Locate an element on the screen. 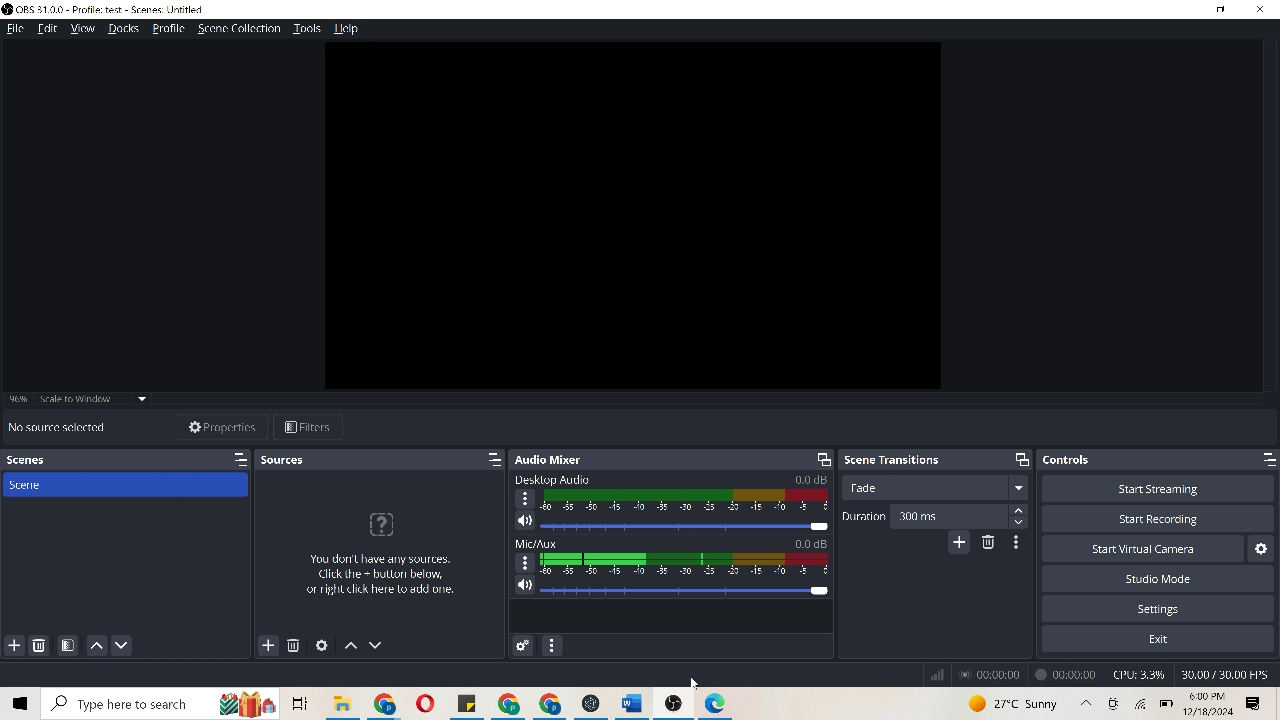 This screenshot has width=1280, height=720. file is located at coordinates (14, 30).